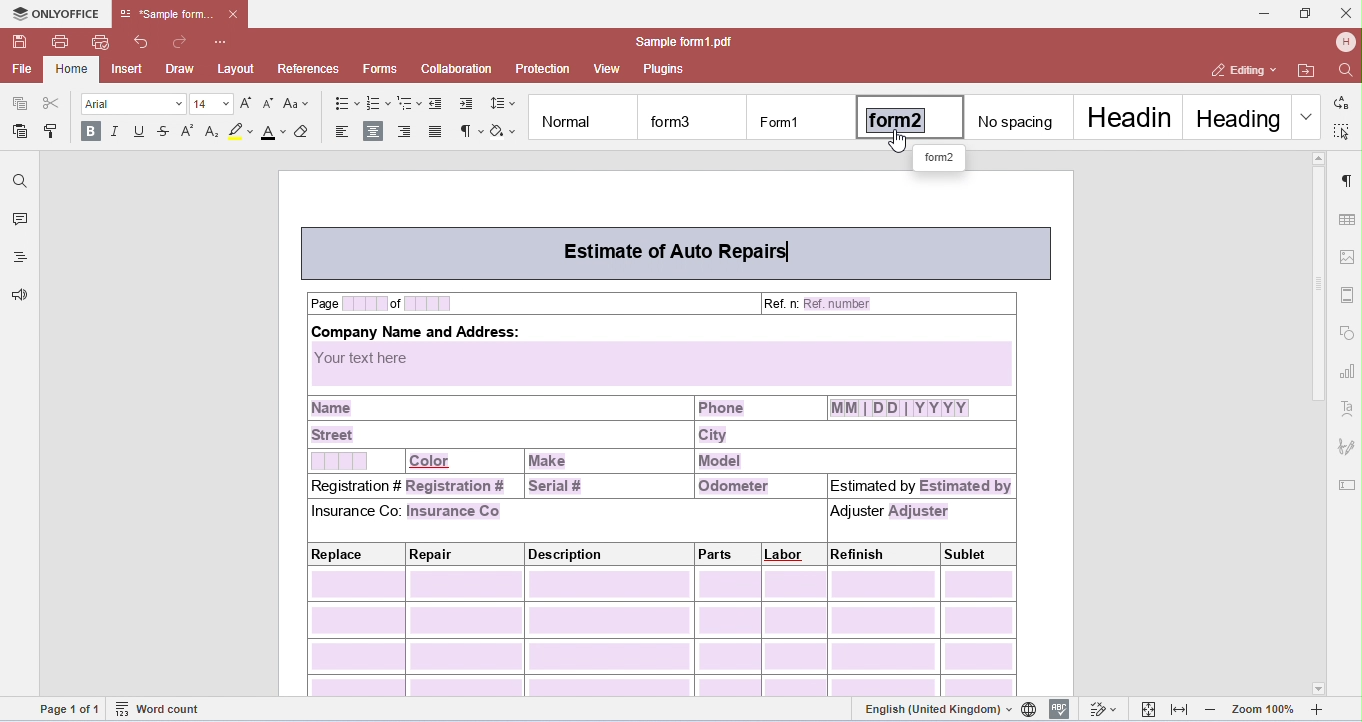 This screenshot has width=1362, height=722. What do you see at coordinates (504, 132) in the screenshot?
I see `shading` at bounding box center [504, 132].